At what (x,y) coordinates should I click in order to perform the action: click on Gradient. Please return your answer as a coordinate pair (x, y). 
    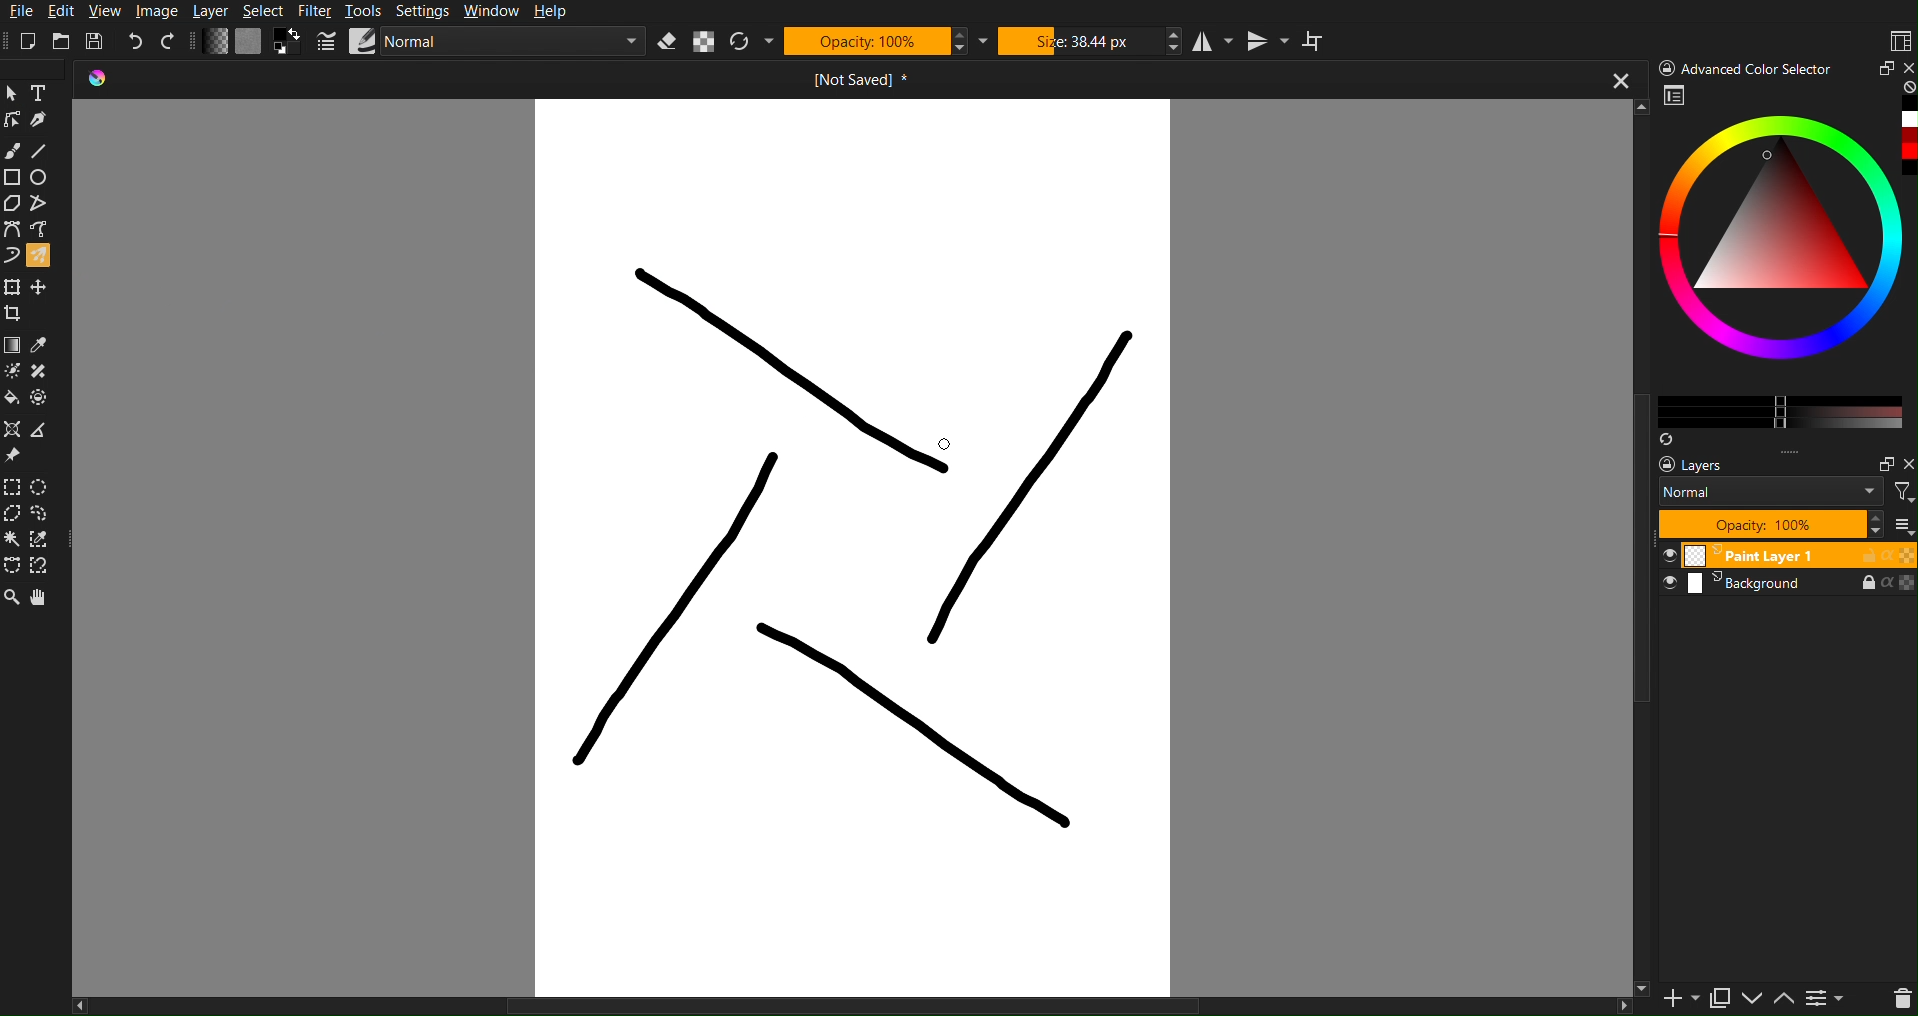
    Looking at the image, I should click on (13, 343).